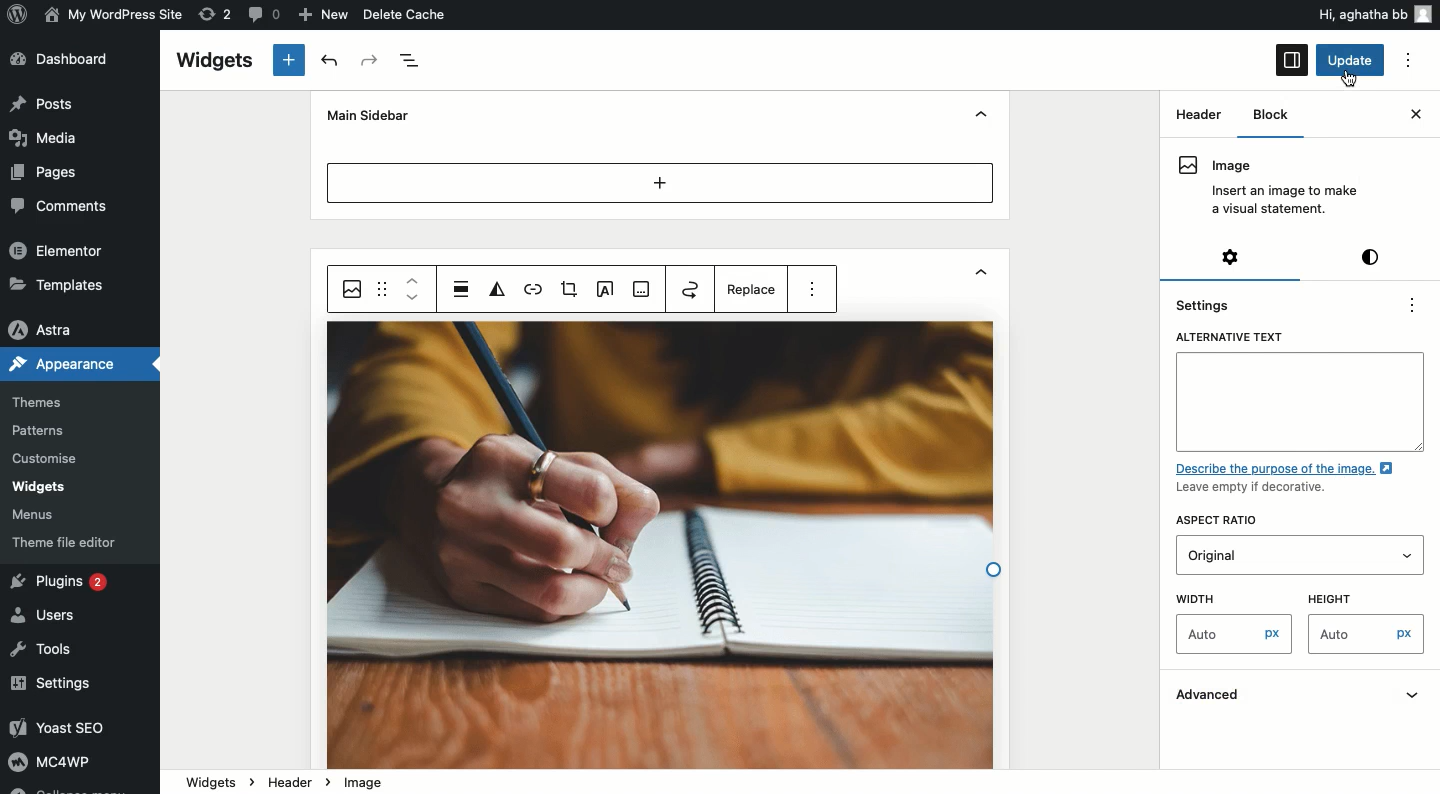 The height and width of the screenshot is (794, 1440). What do you see at coordinates (365, 115) in the screenshot?
I see `Mine sidebar` at bounding box center [365, 115].